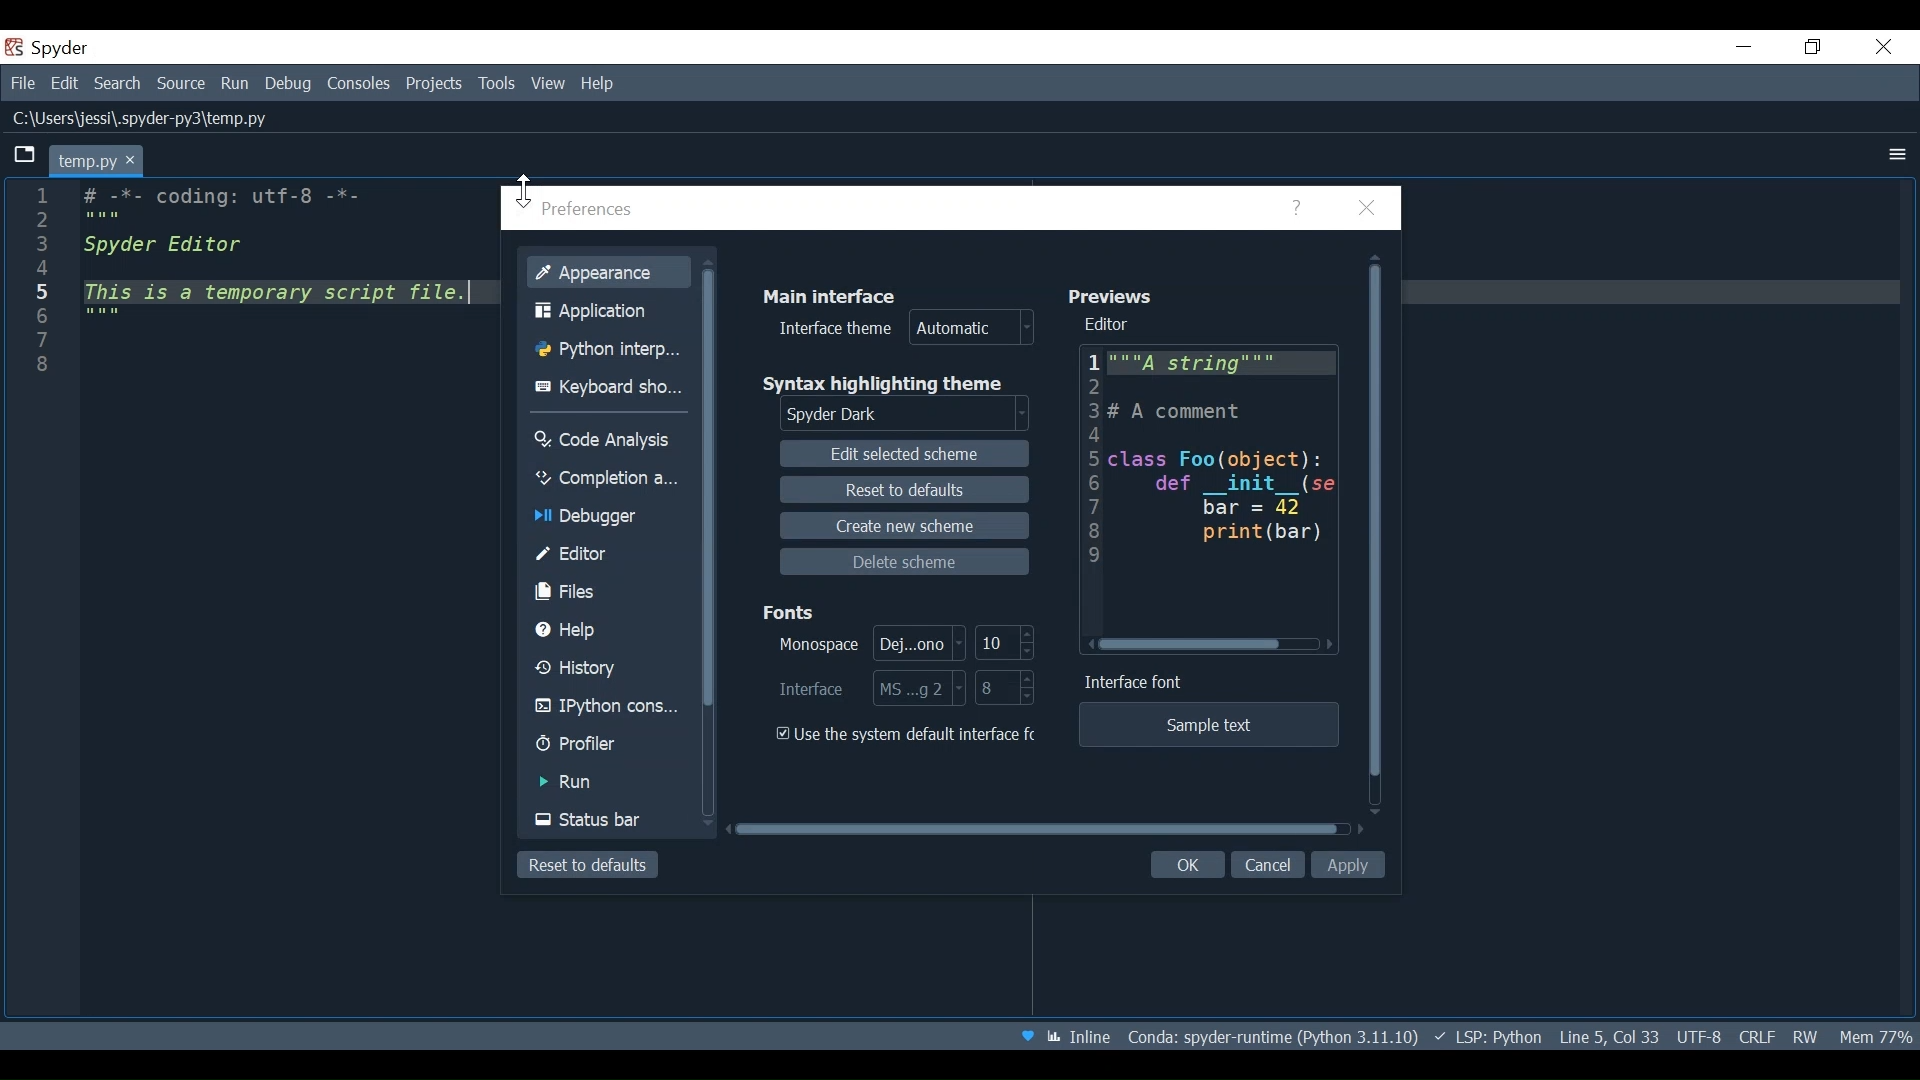 This screenshot has height=1080, width=1920. I want to click on History, so click(609, 670).